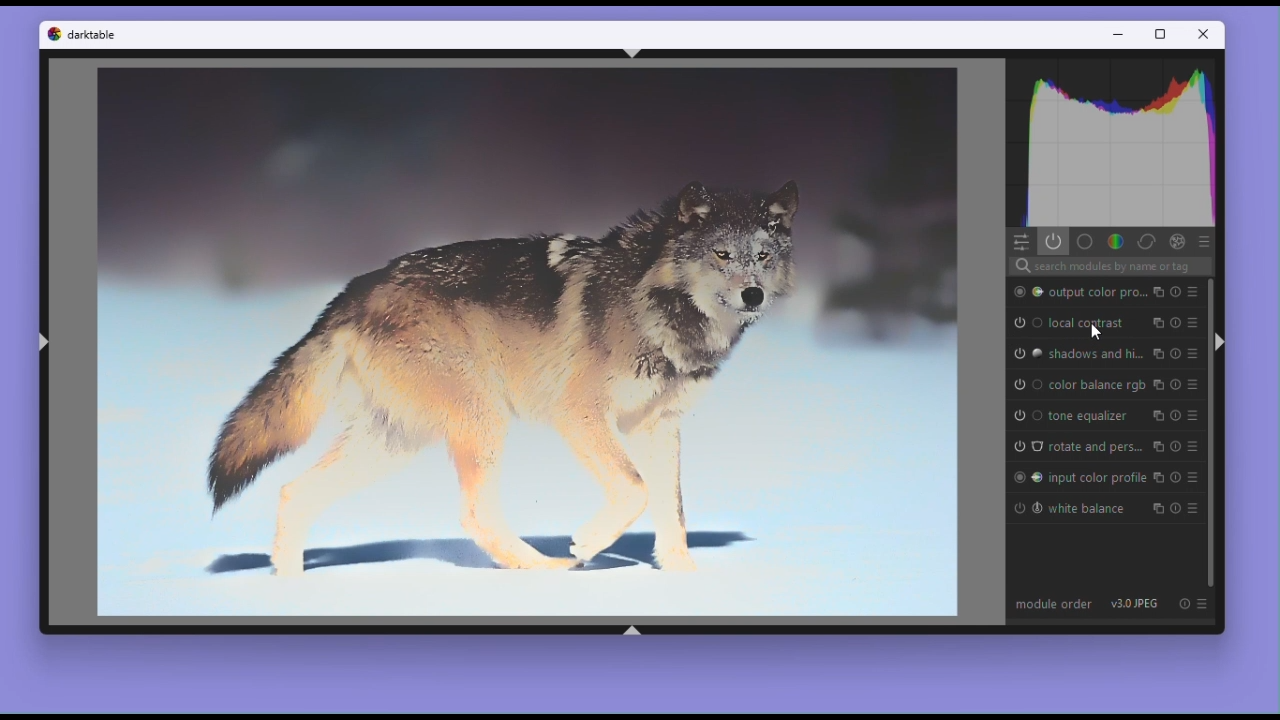  Describe the element at coordinates (1096, 386) in the screenshot. I see `color balance rgb` at that location.